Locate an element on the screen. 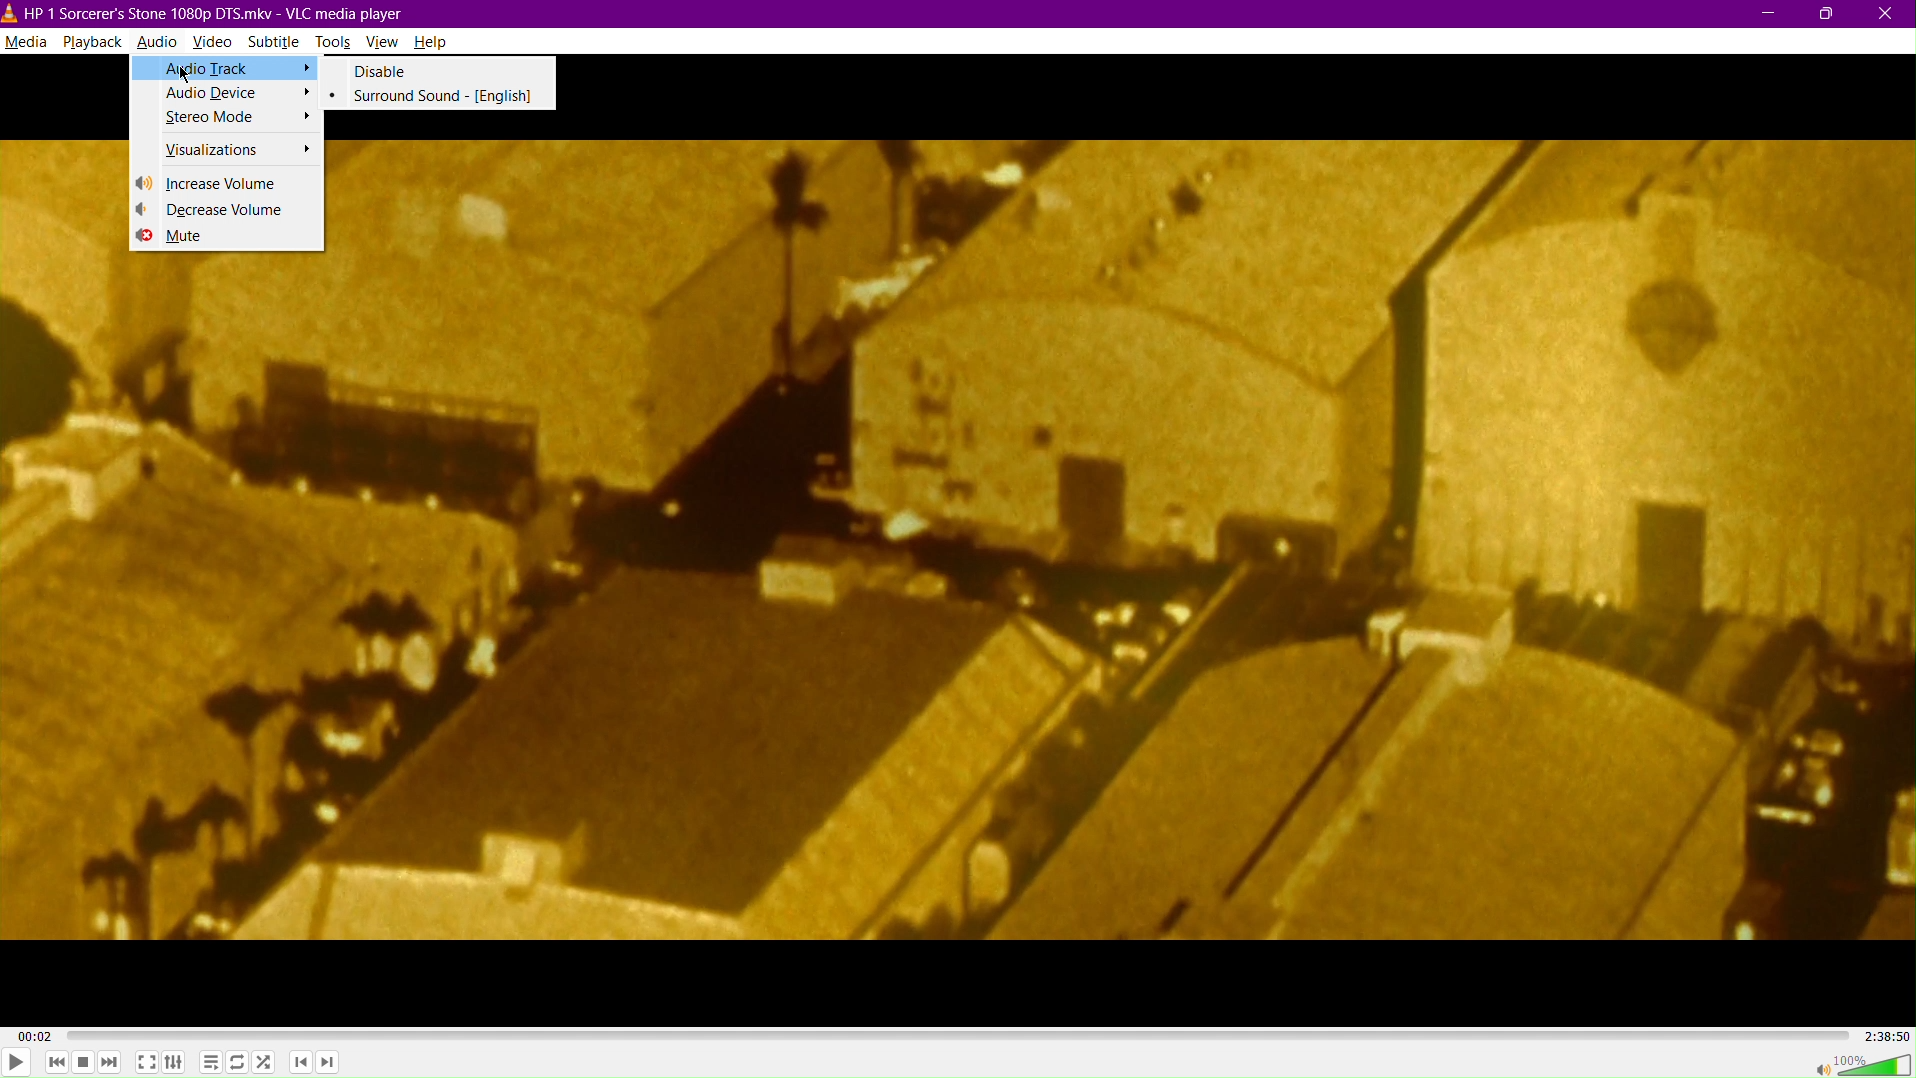  Media is located at coordinates (25, 42).